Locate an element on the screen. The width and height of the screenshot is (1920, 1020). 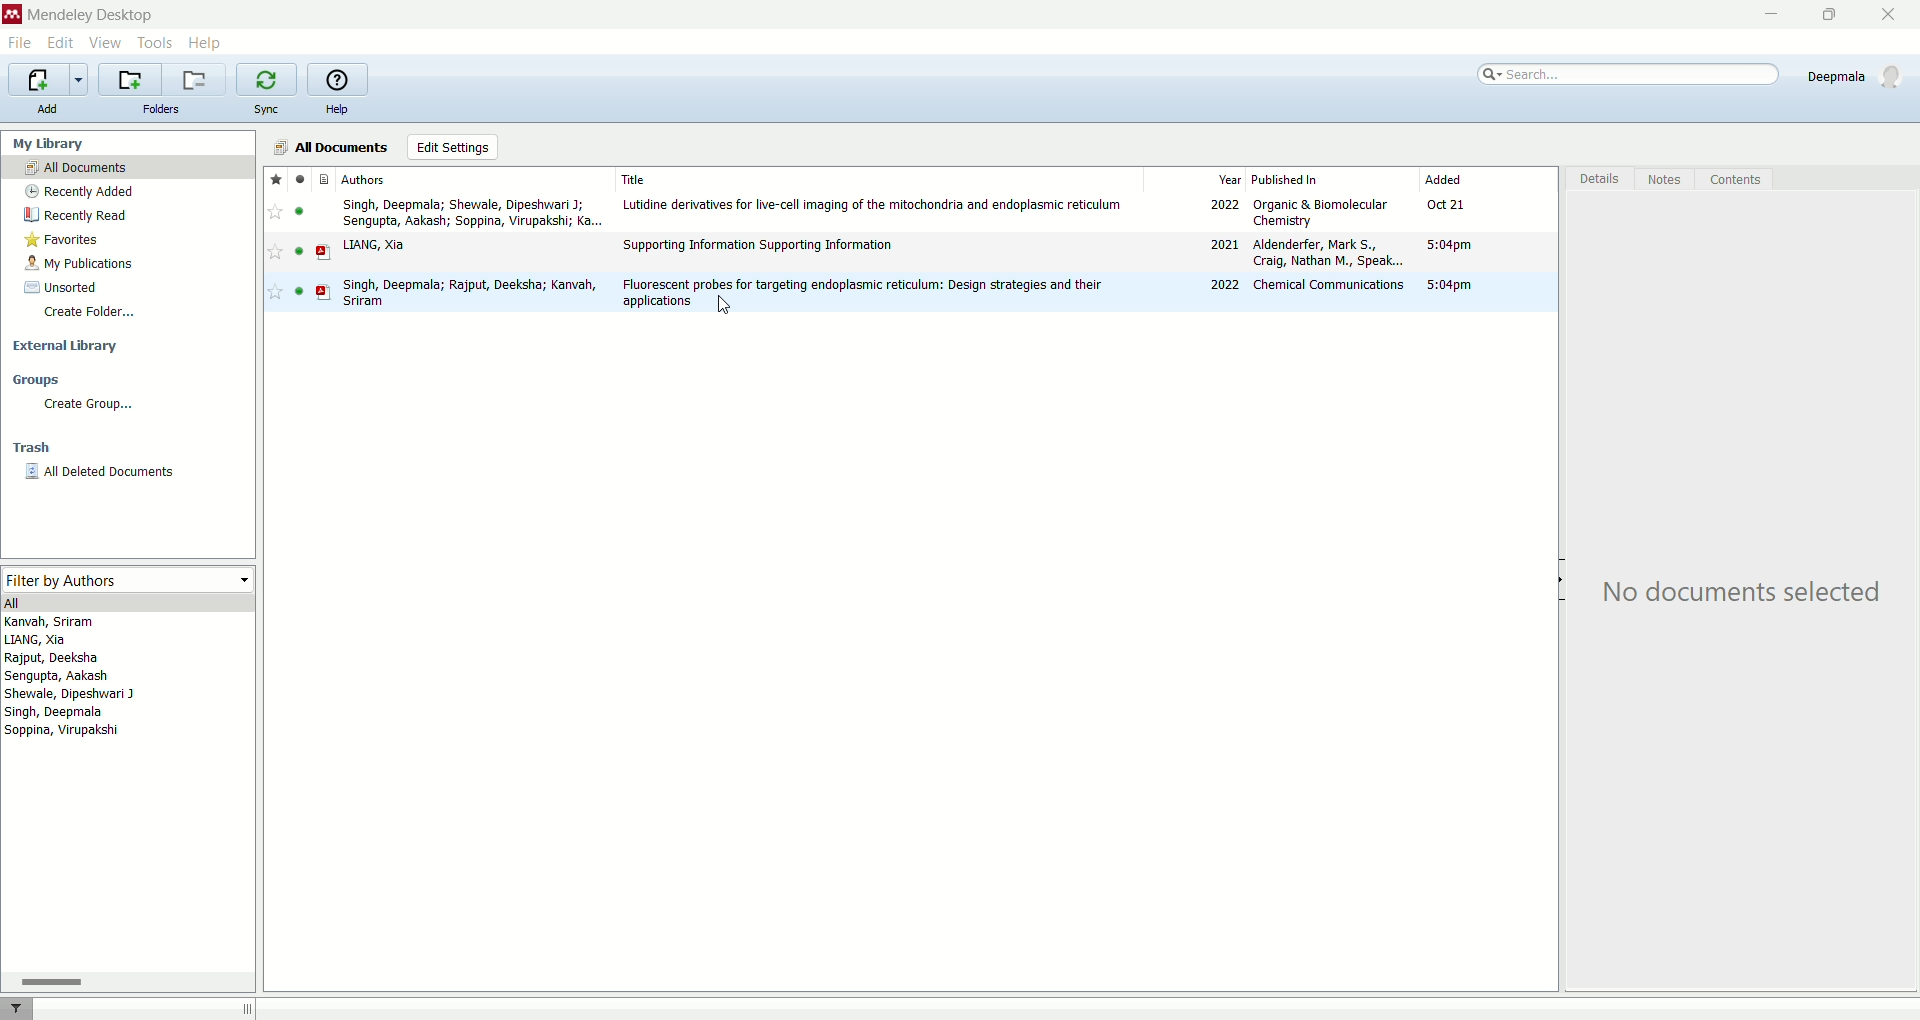
Chemical communications is located at coordinates (1326, 284).